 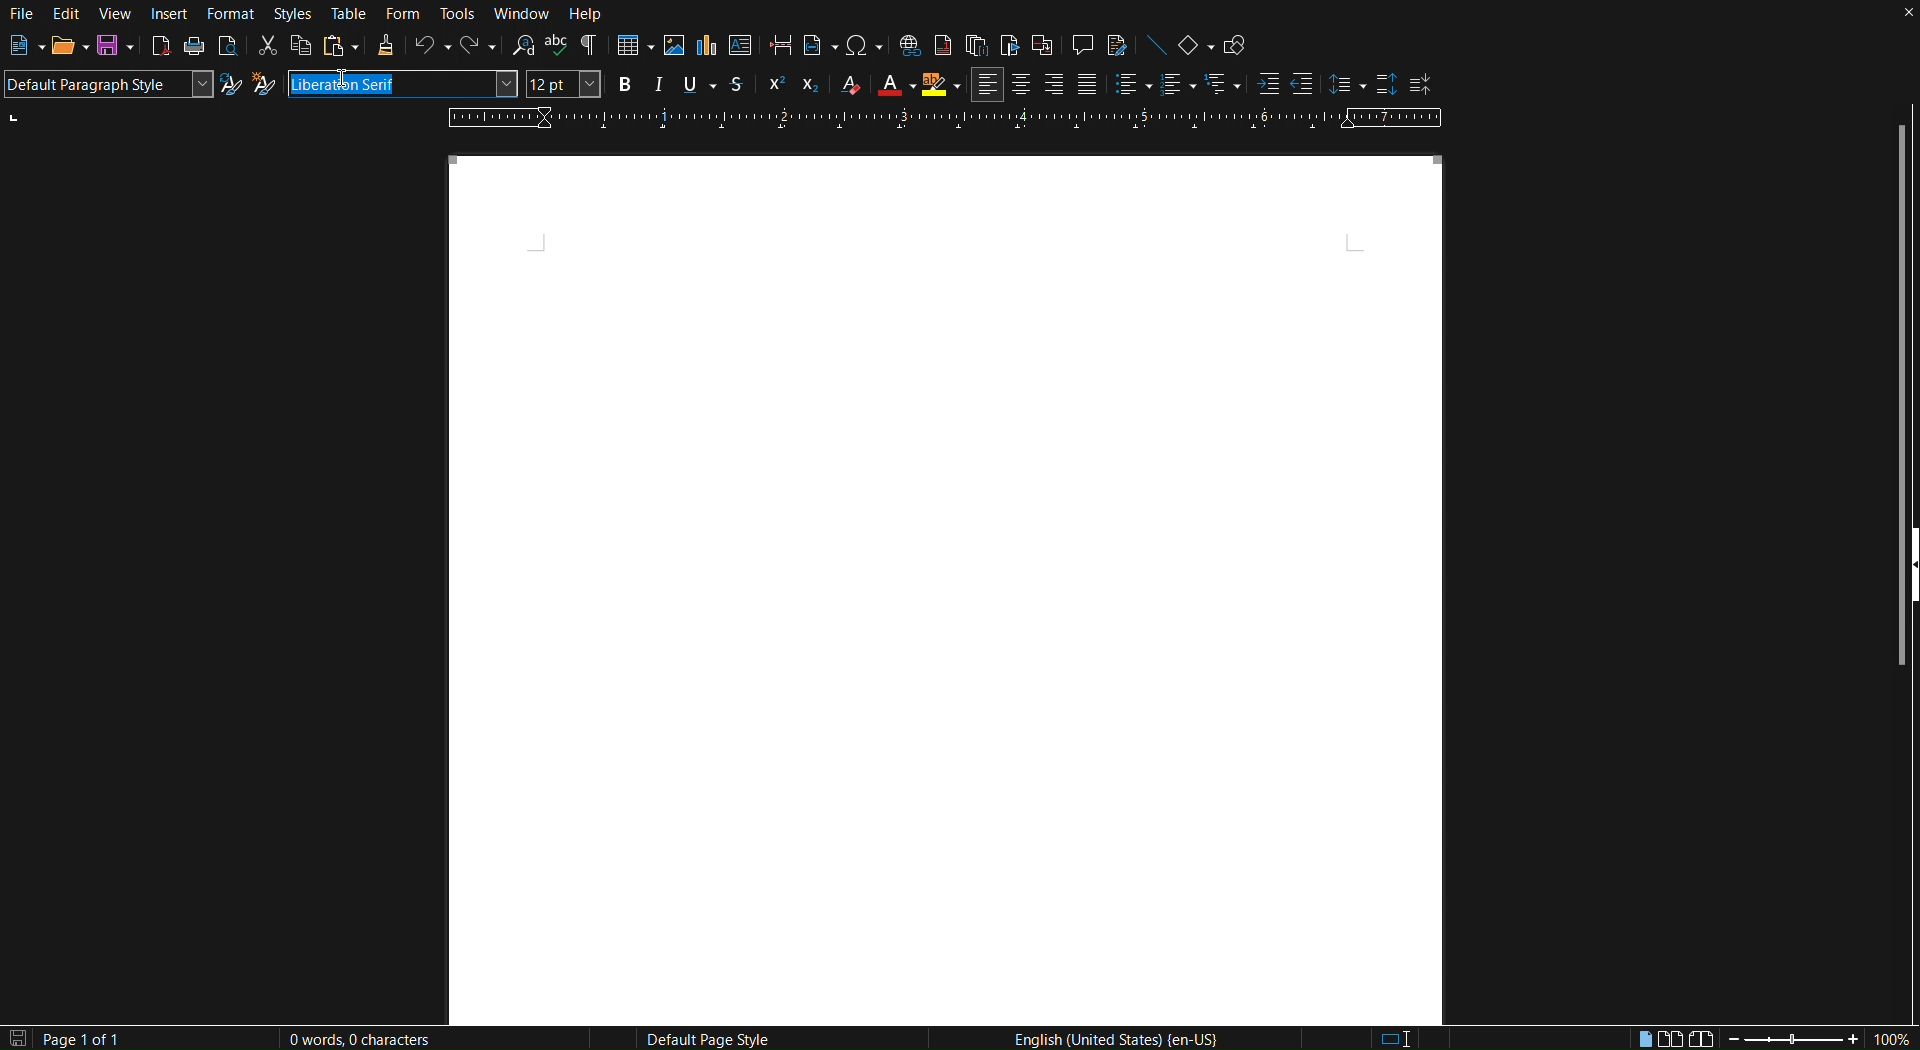 I want to click on Italics, so click(x=659, y=84).